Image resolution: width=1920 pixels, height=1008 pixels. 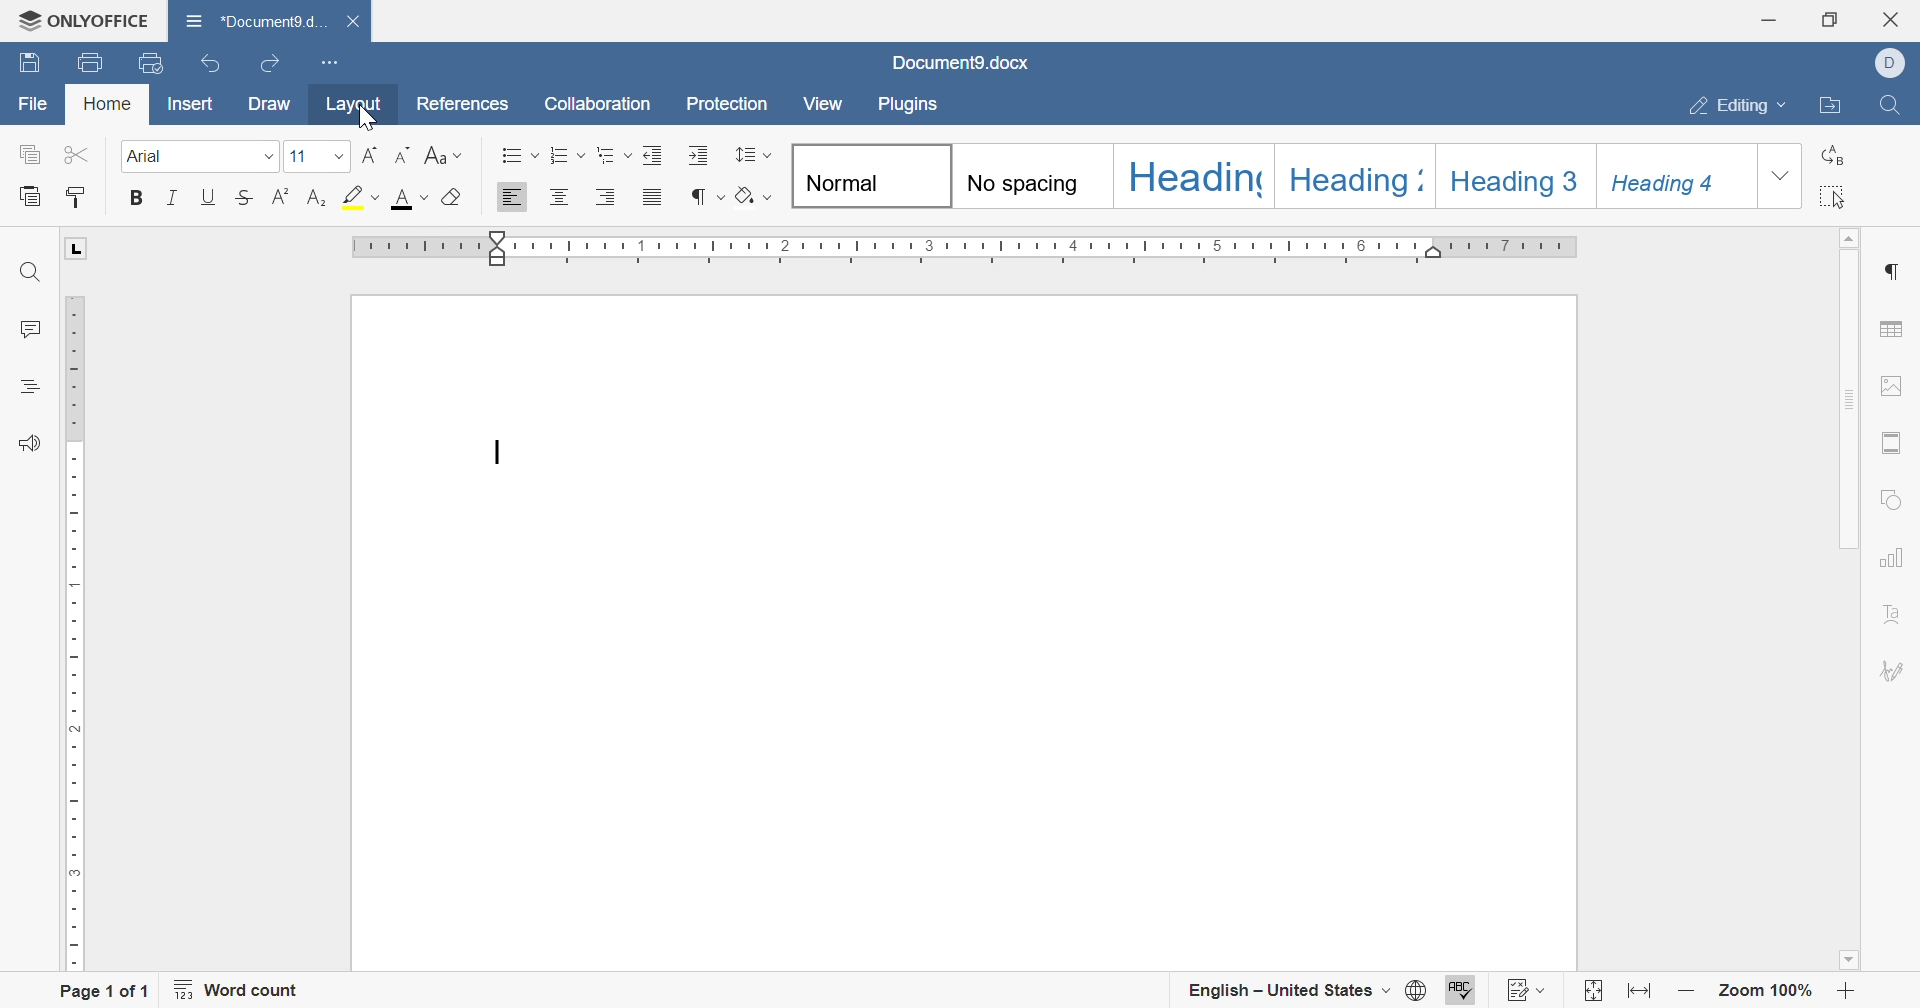 What do you see at coordinates (727, 108) in the screenshot?
I see `protection` at bounding box center [727, 108].